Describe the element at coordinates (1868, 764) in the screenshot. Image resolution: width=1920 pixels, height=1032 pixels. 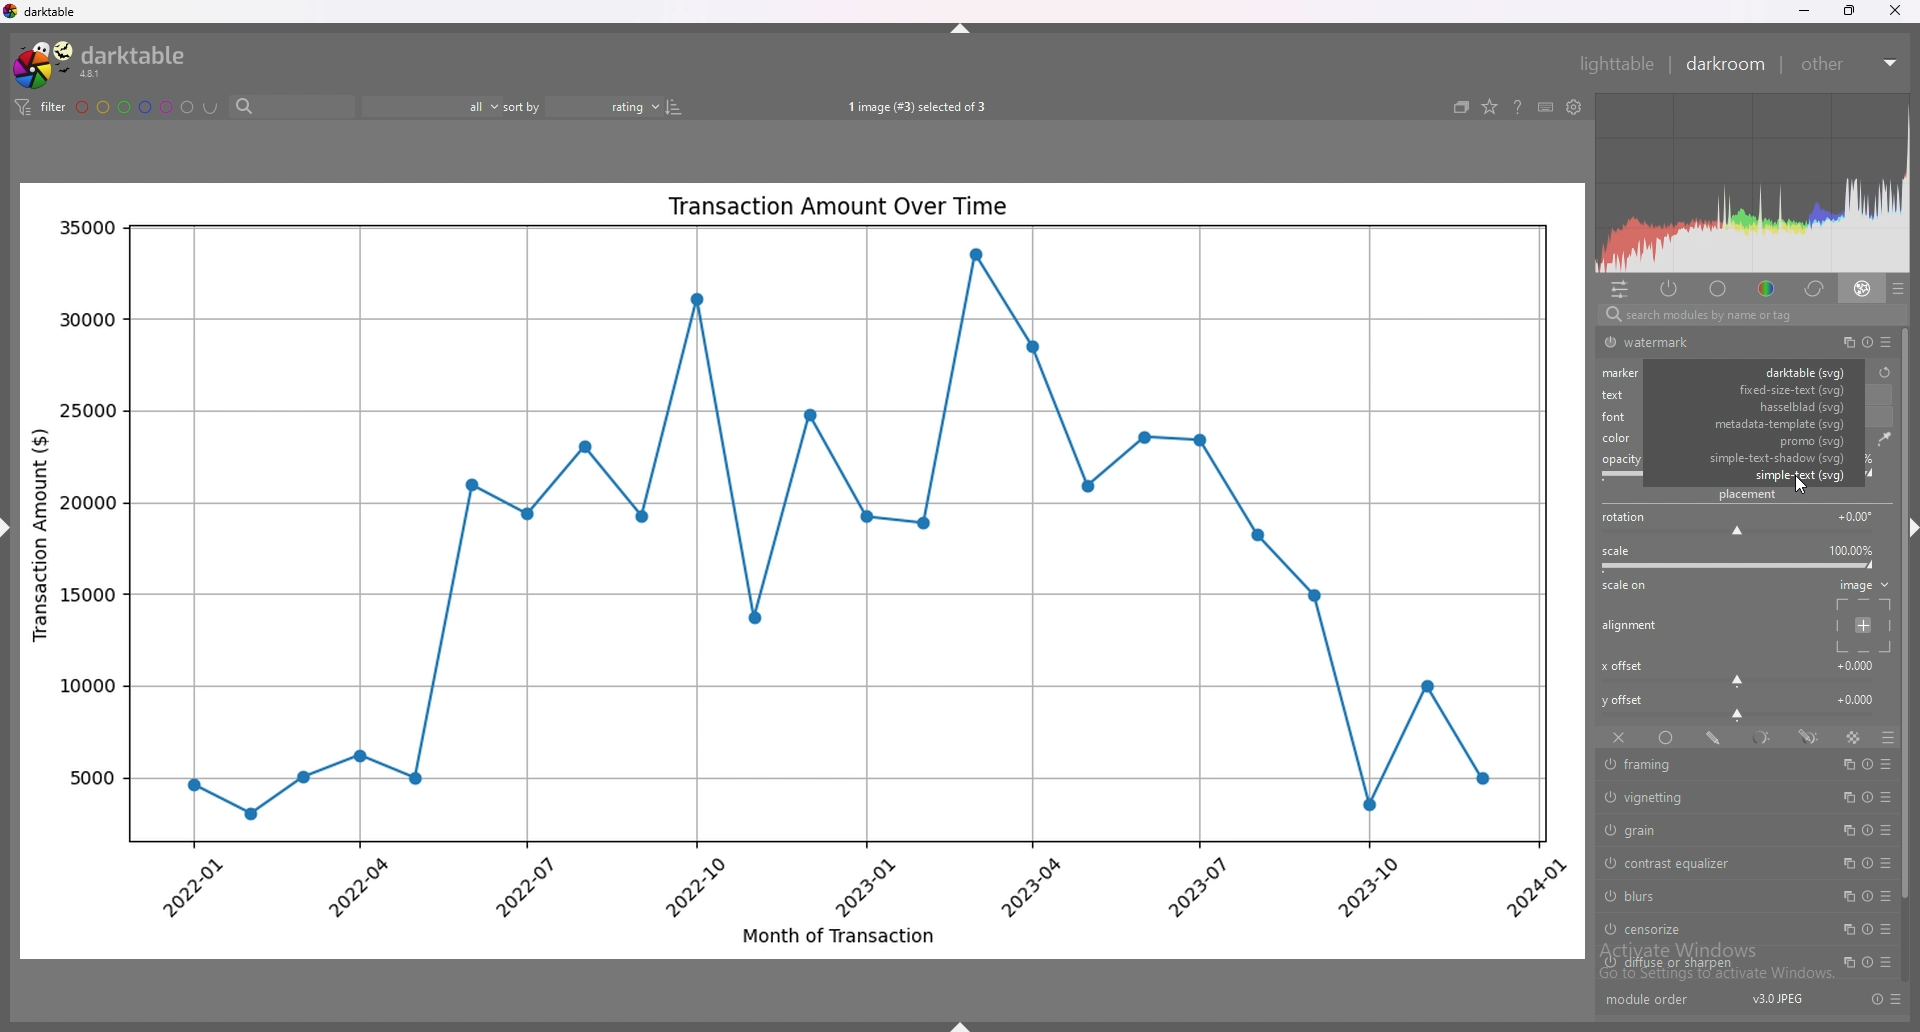
I see `reset` at that location.